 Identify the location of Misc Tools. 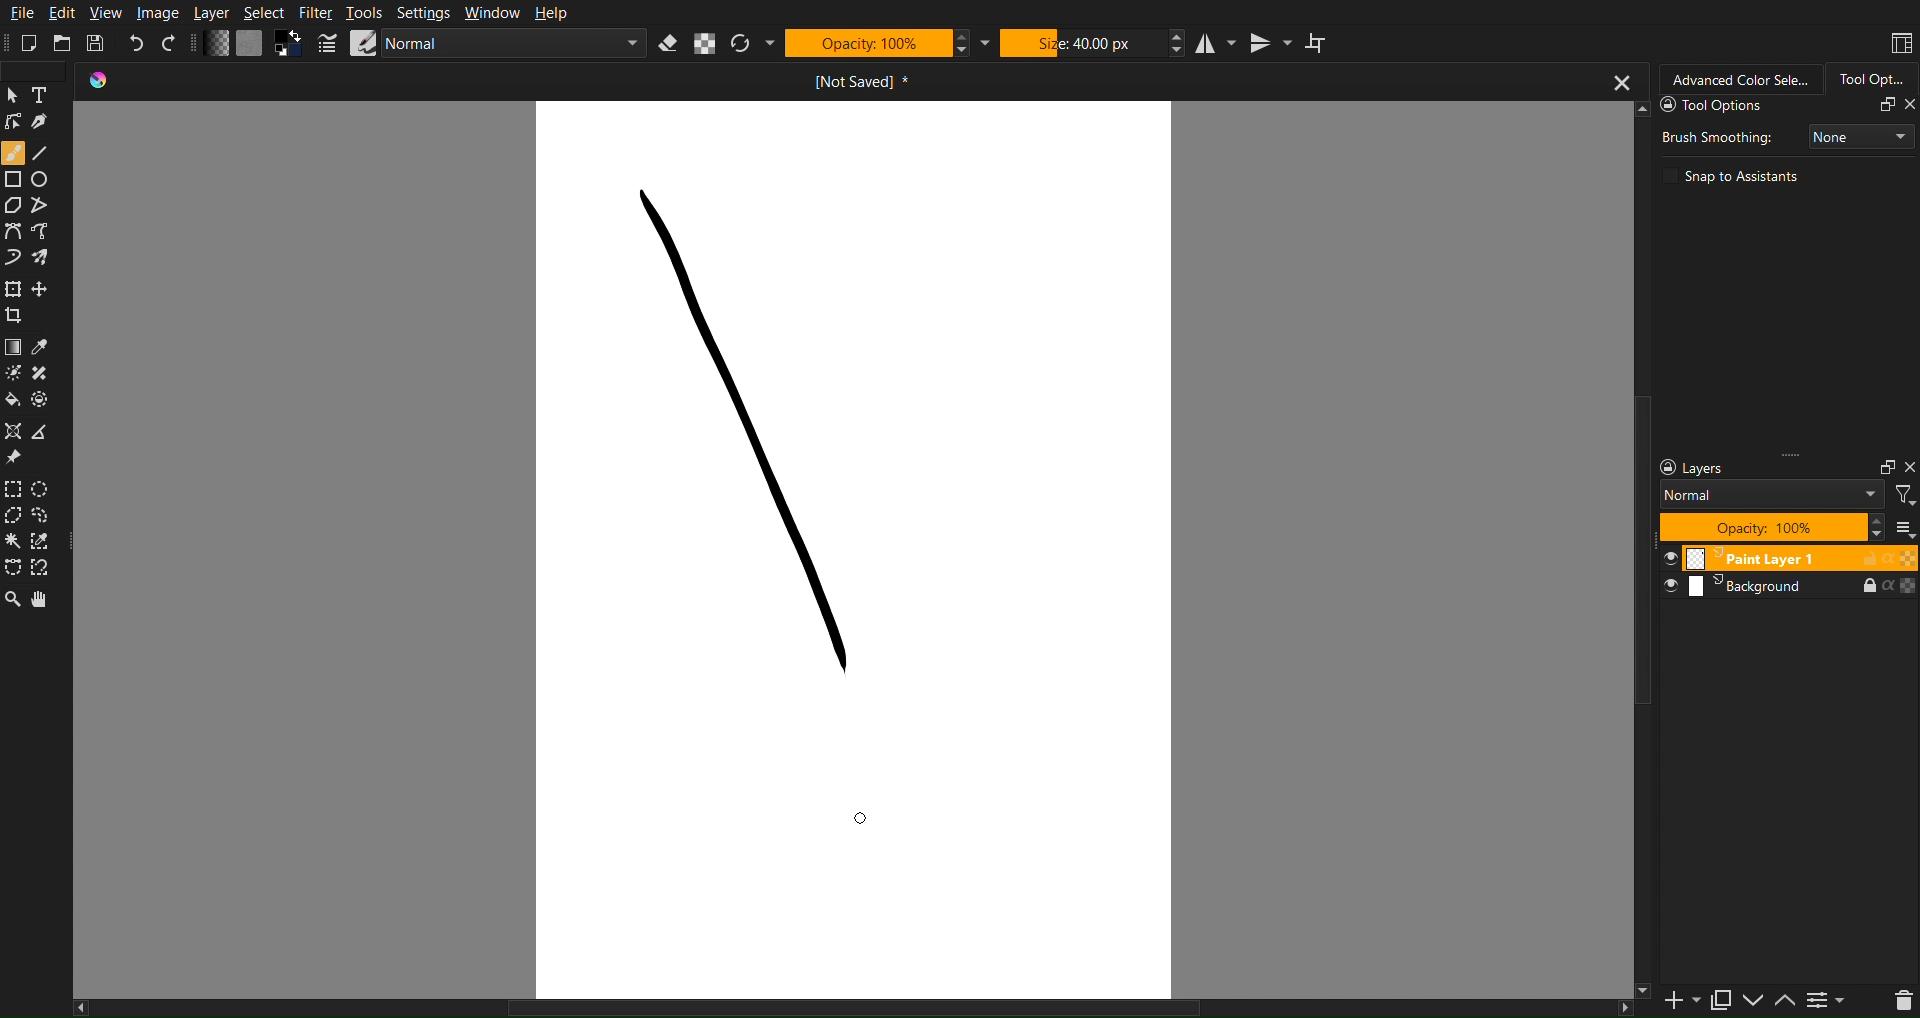
(16, 428).